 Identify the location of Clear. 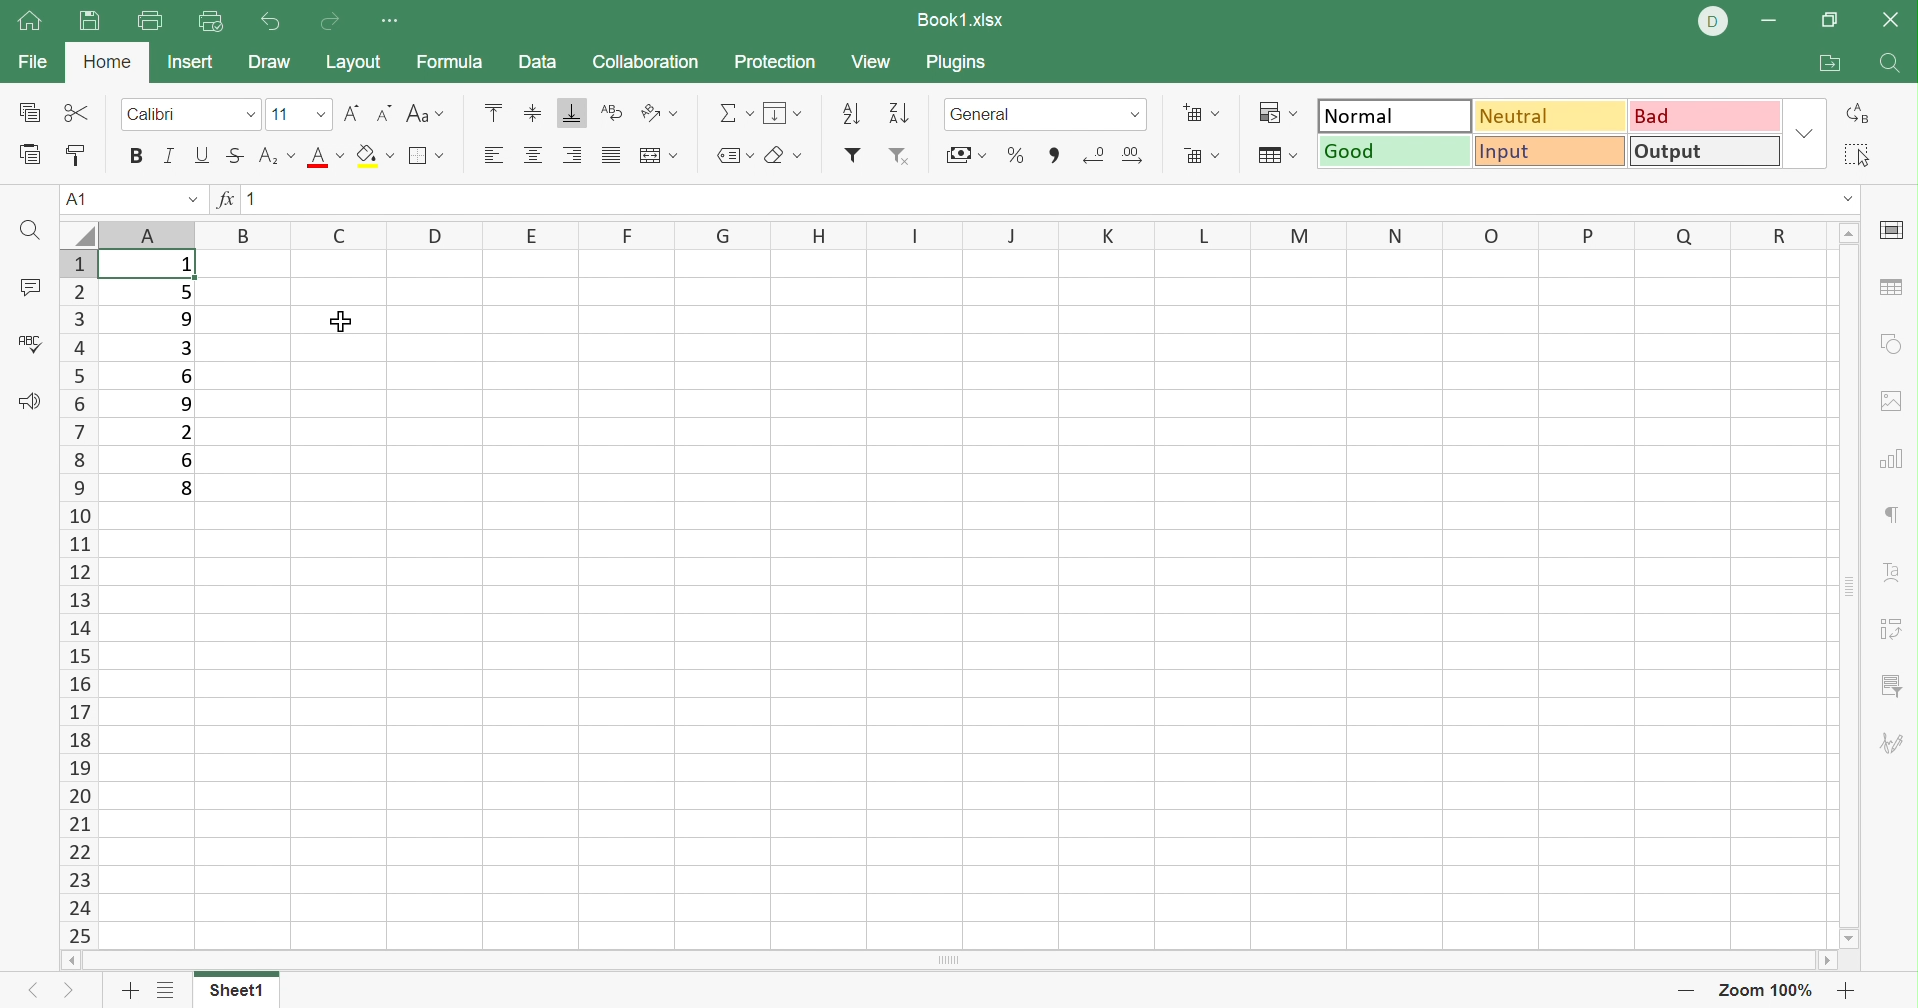
(789, 154).